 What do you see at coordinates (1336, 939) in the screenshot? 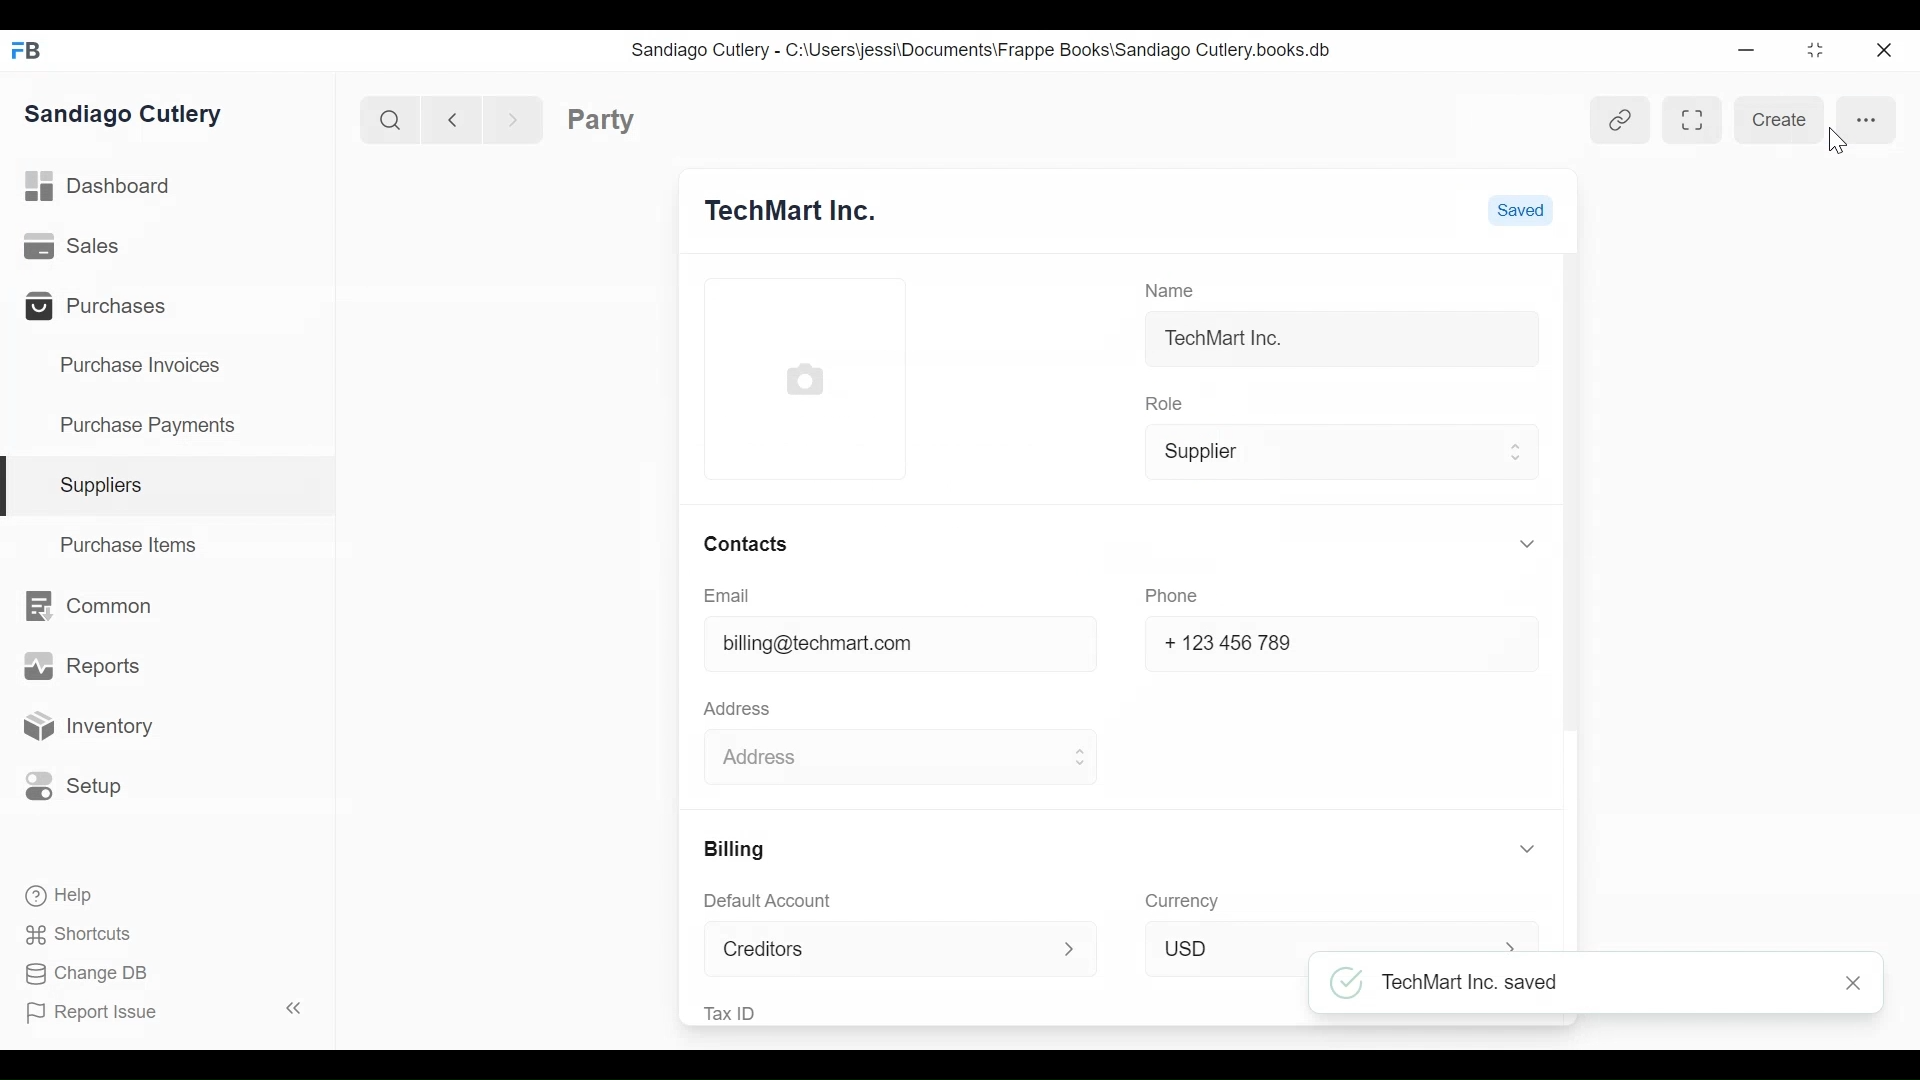
I see `USD` at bounding box center [1336, 939].